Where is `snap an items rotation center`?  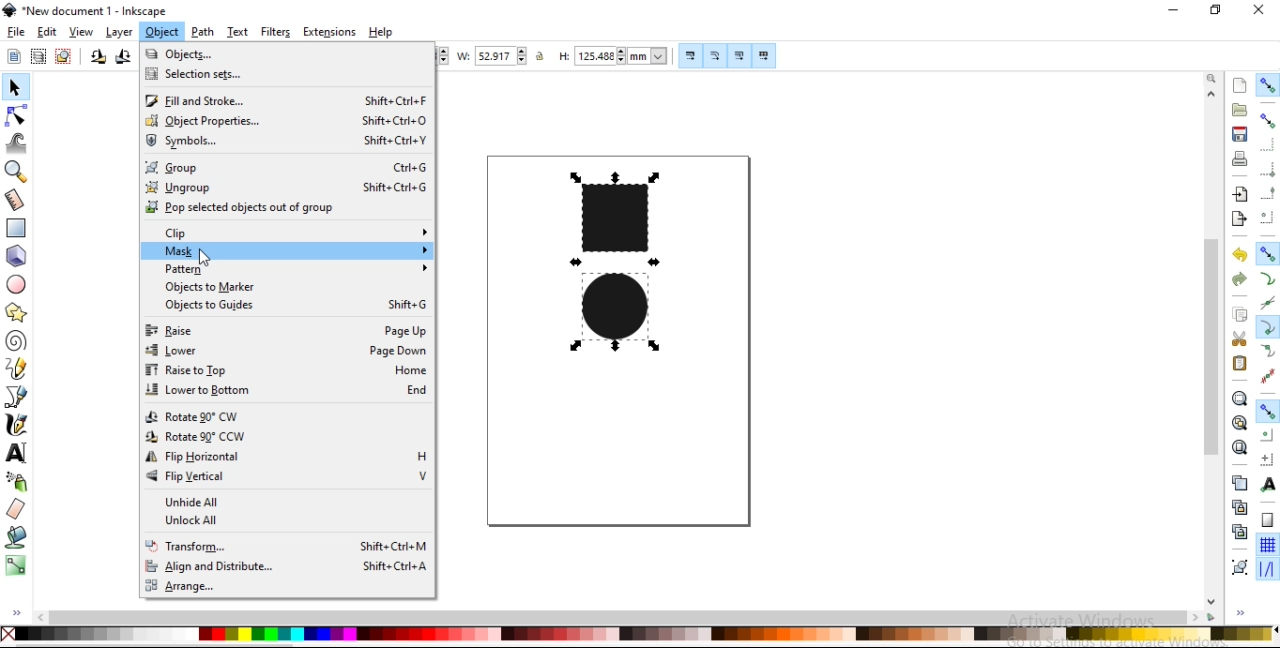
snap an items rotation center is located at coordinates (1266, 458).